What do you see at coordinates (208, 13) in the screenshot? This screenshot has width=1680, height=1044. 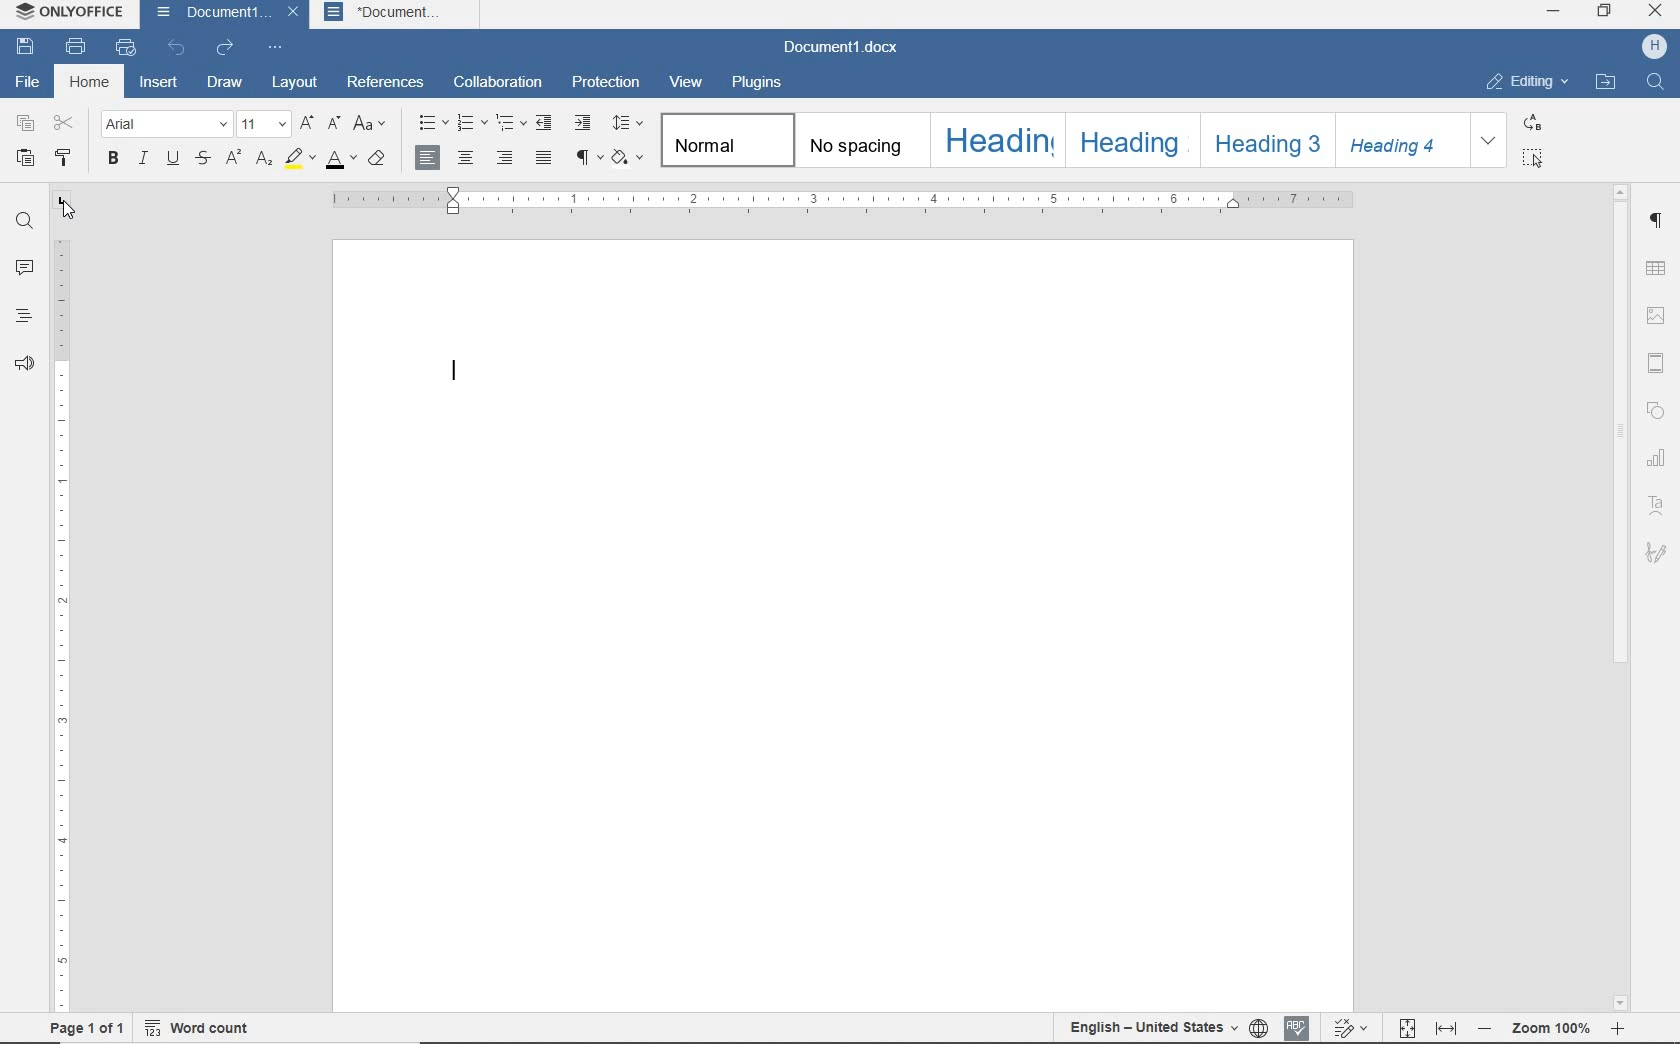 I see `DOCUMENT1..` at bounding box center [208, 13].